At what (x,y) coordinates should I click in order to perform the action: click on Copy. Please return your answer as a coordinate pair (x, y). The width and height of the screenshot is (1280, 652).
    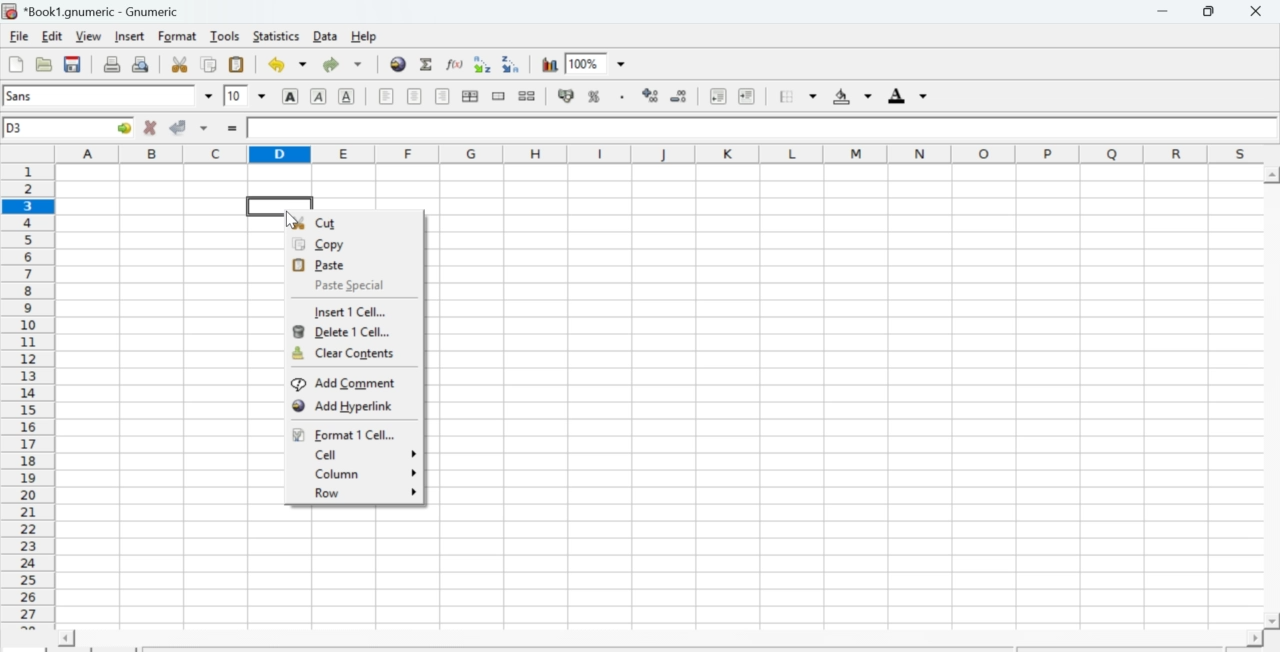
    Looking at the image, I should click on (330, 245).